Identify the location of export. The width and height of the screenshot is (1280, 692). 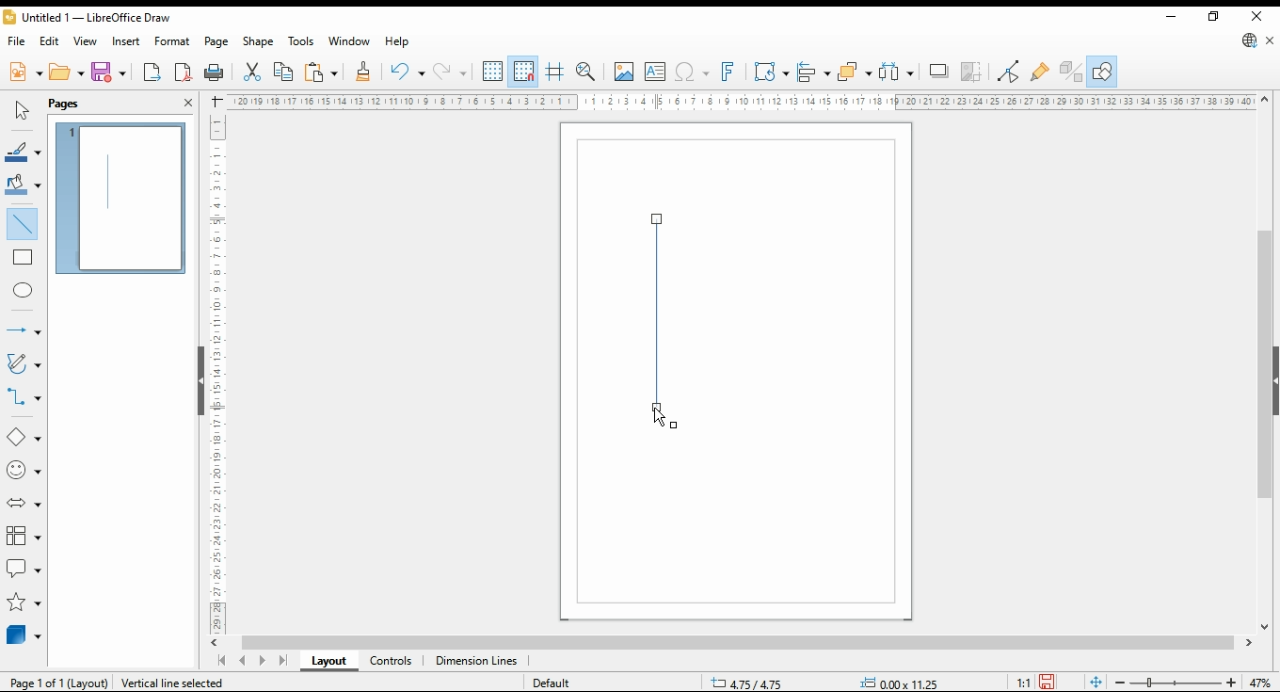
(152, 74).